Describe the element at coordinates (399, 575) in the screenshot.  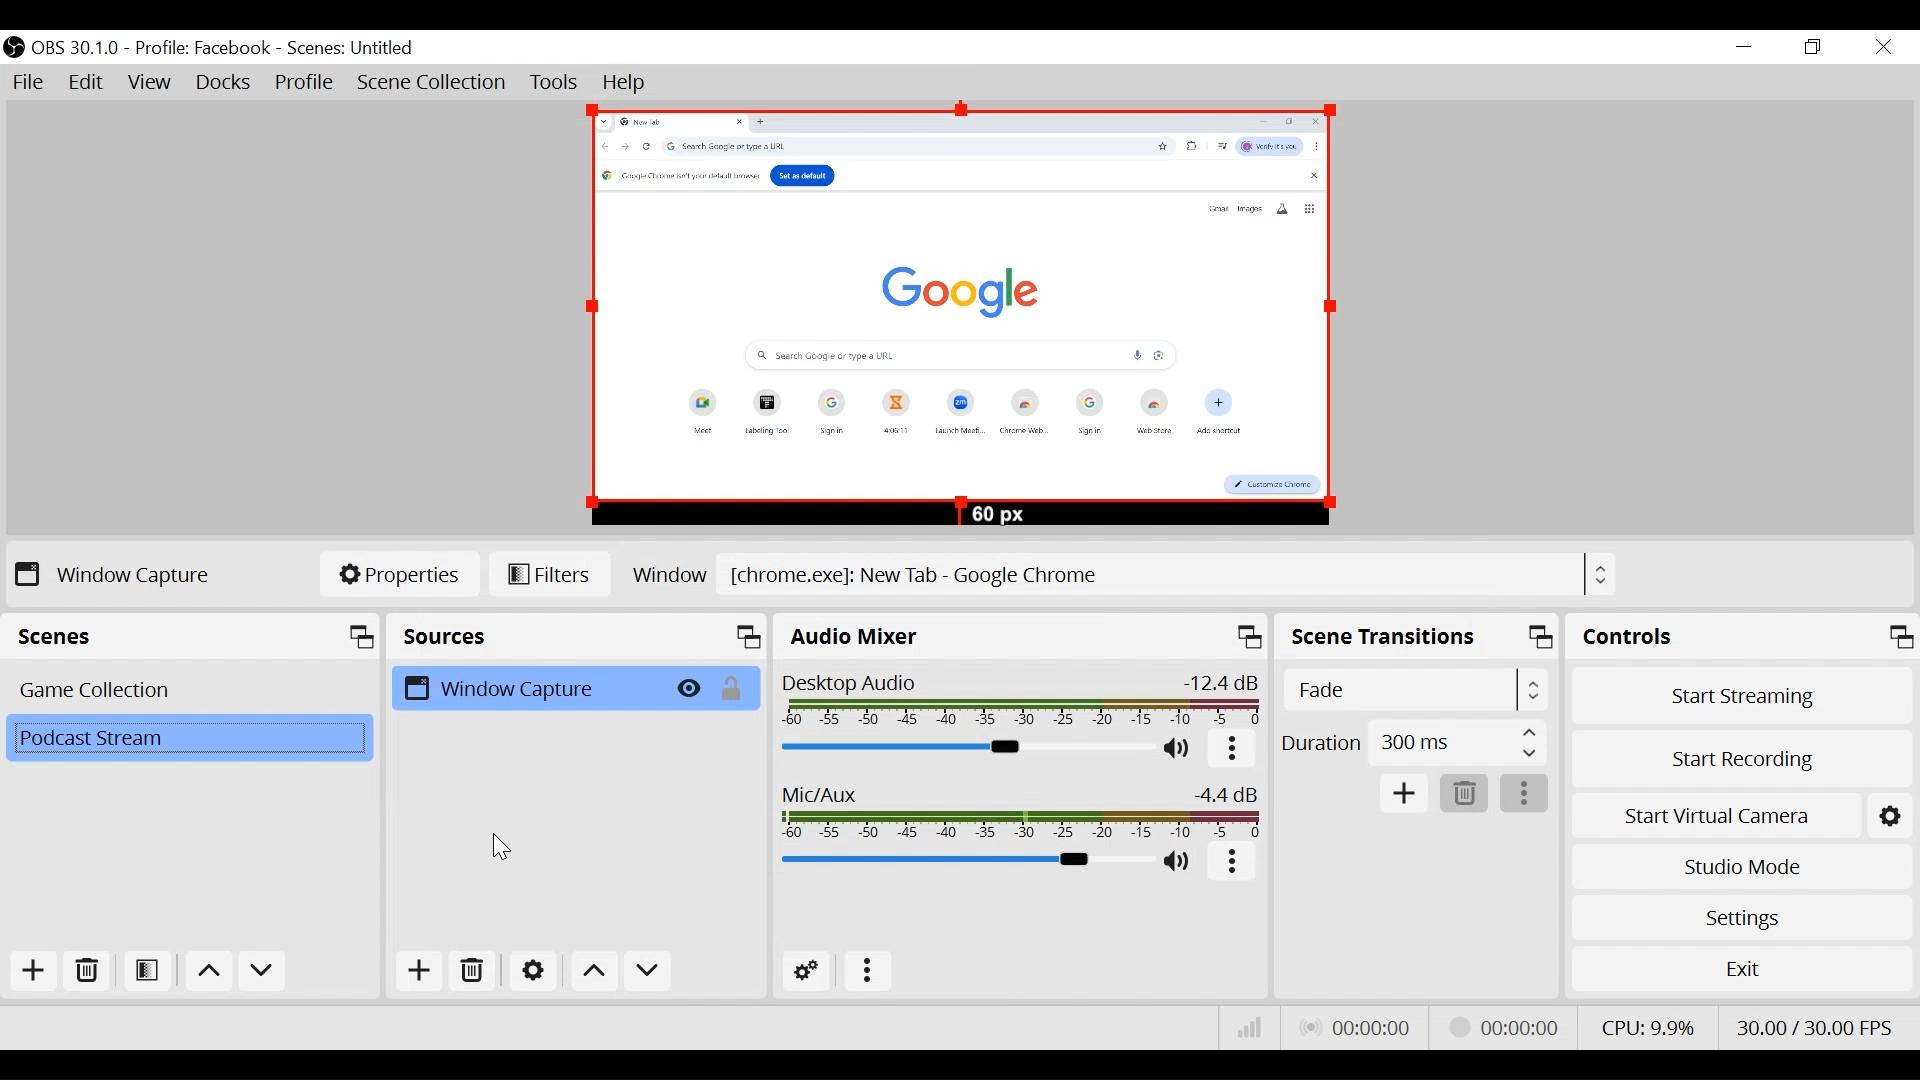
I see `Properties` at that location.